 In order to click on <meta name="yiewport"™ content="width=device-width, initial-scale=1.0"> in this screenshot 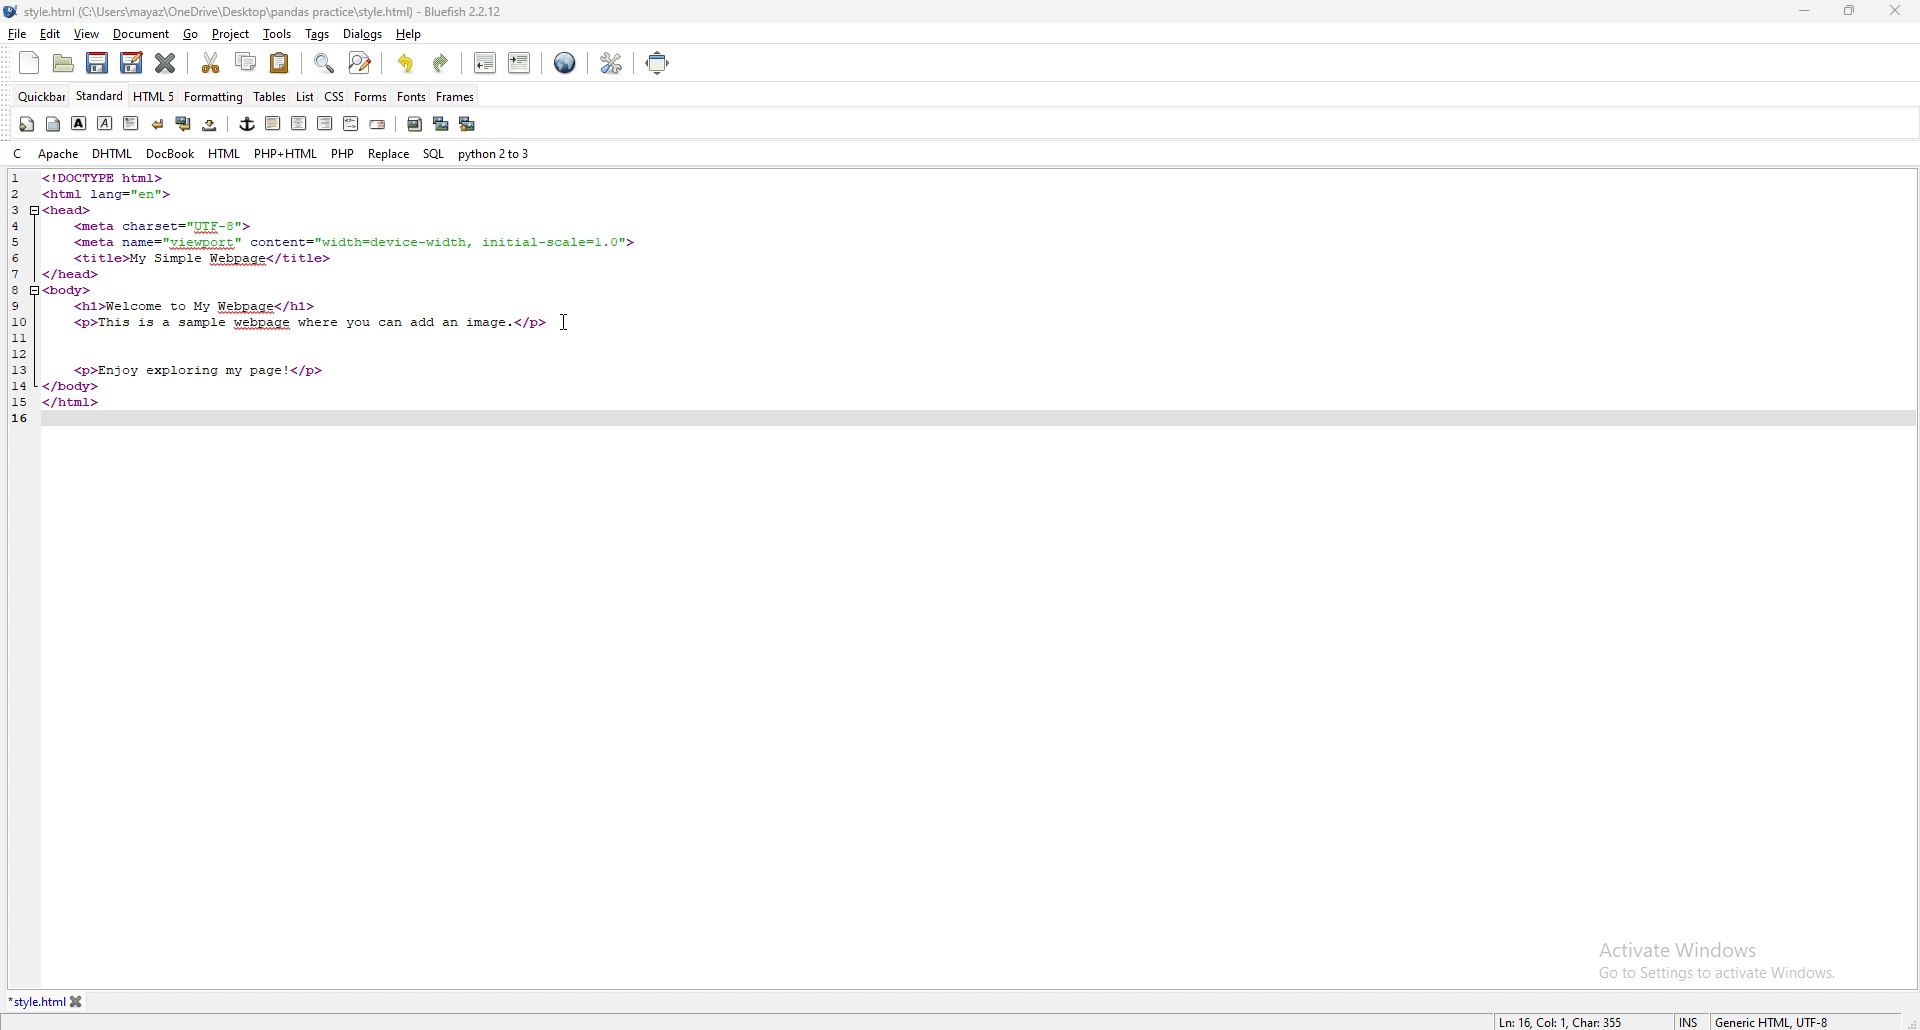, I will do `click(354, 243)`.